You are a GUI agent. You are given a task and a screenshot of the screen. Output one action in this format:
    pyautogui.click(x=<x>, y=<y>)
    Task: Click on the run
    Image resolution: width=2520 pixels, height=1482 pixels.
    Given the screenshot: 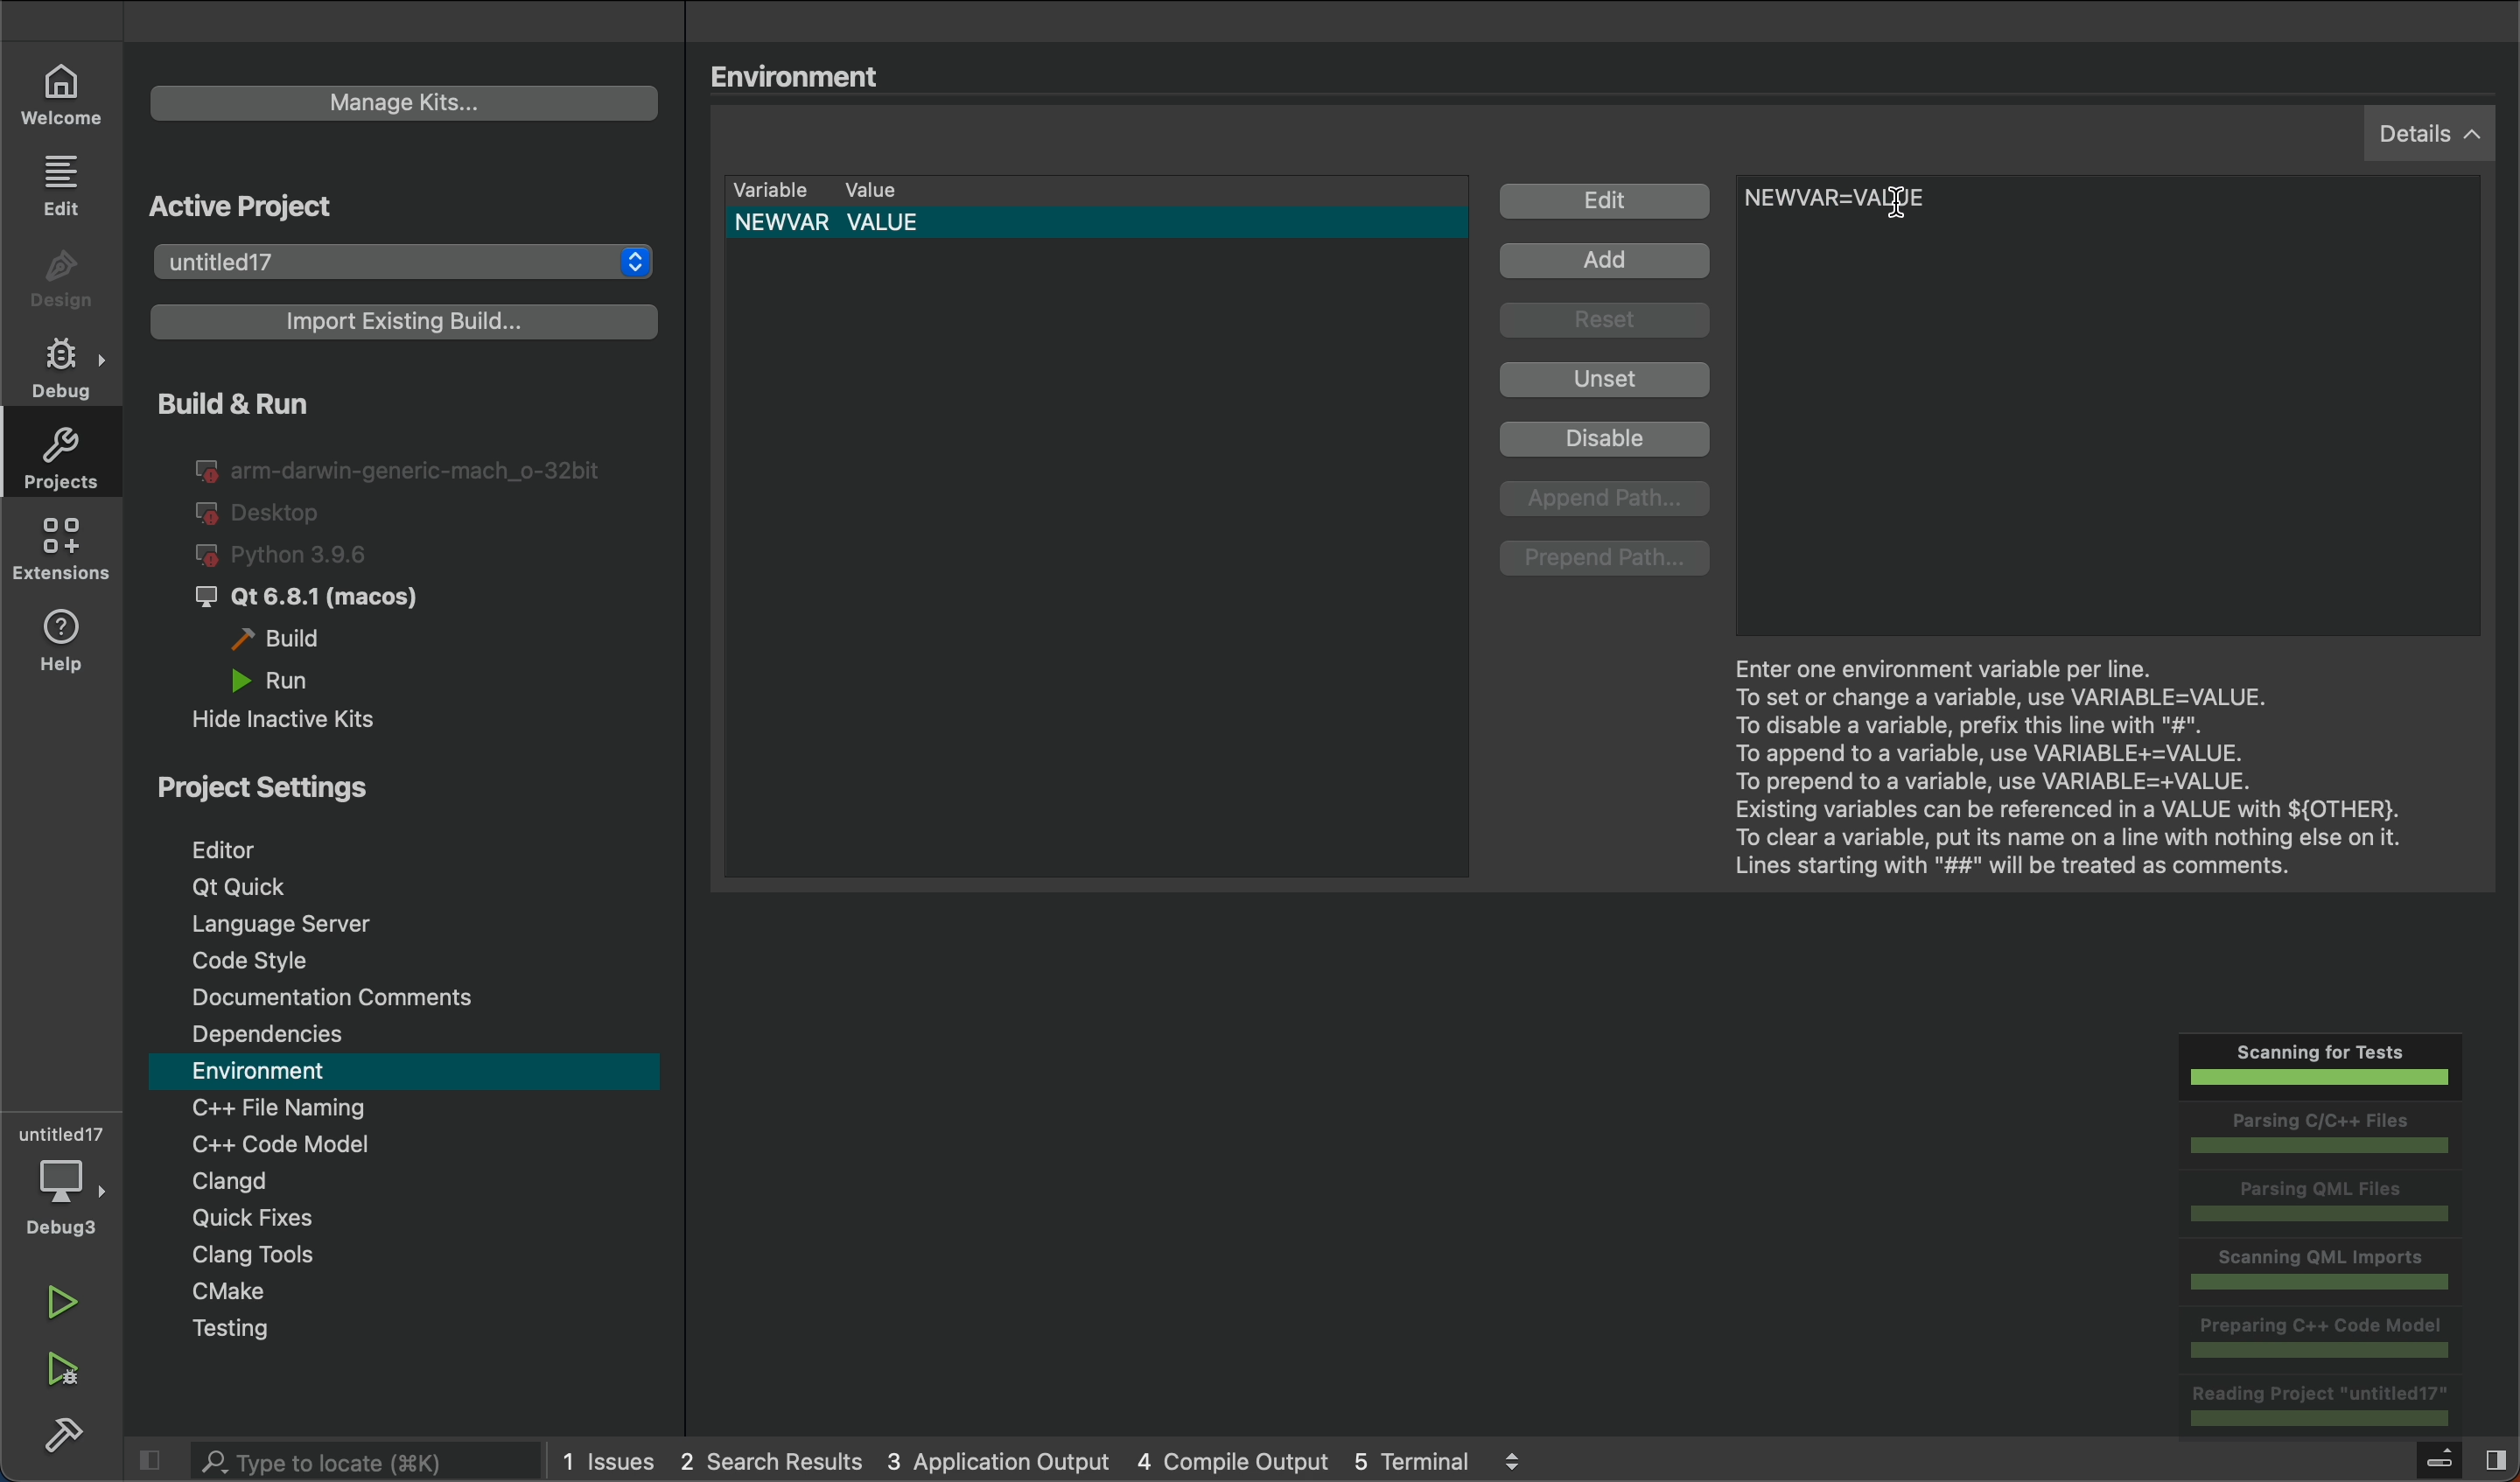 What is the action you would take?
    pyautogui.click(x=306, y=679)
    